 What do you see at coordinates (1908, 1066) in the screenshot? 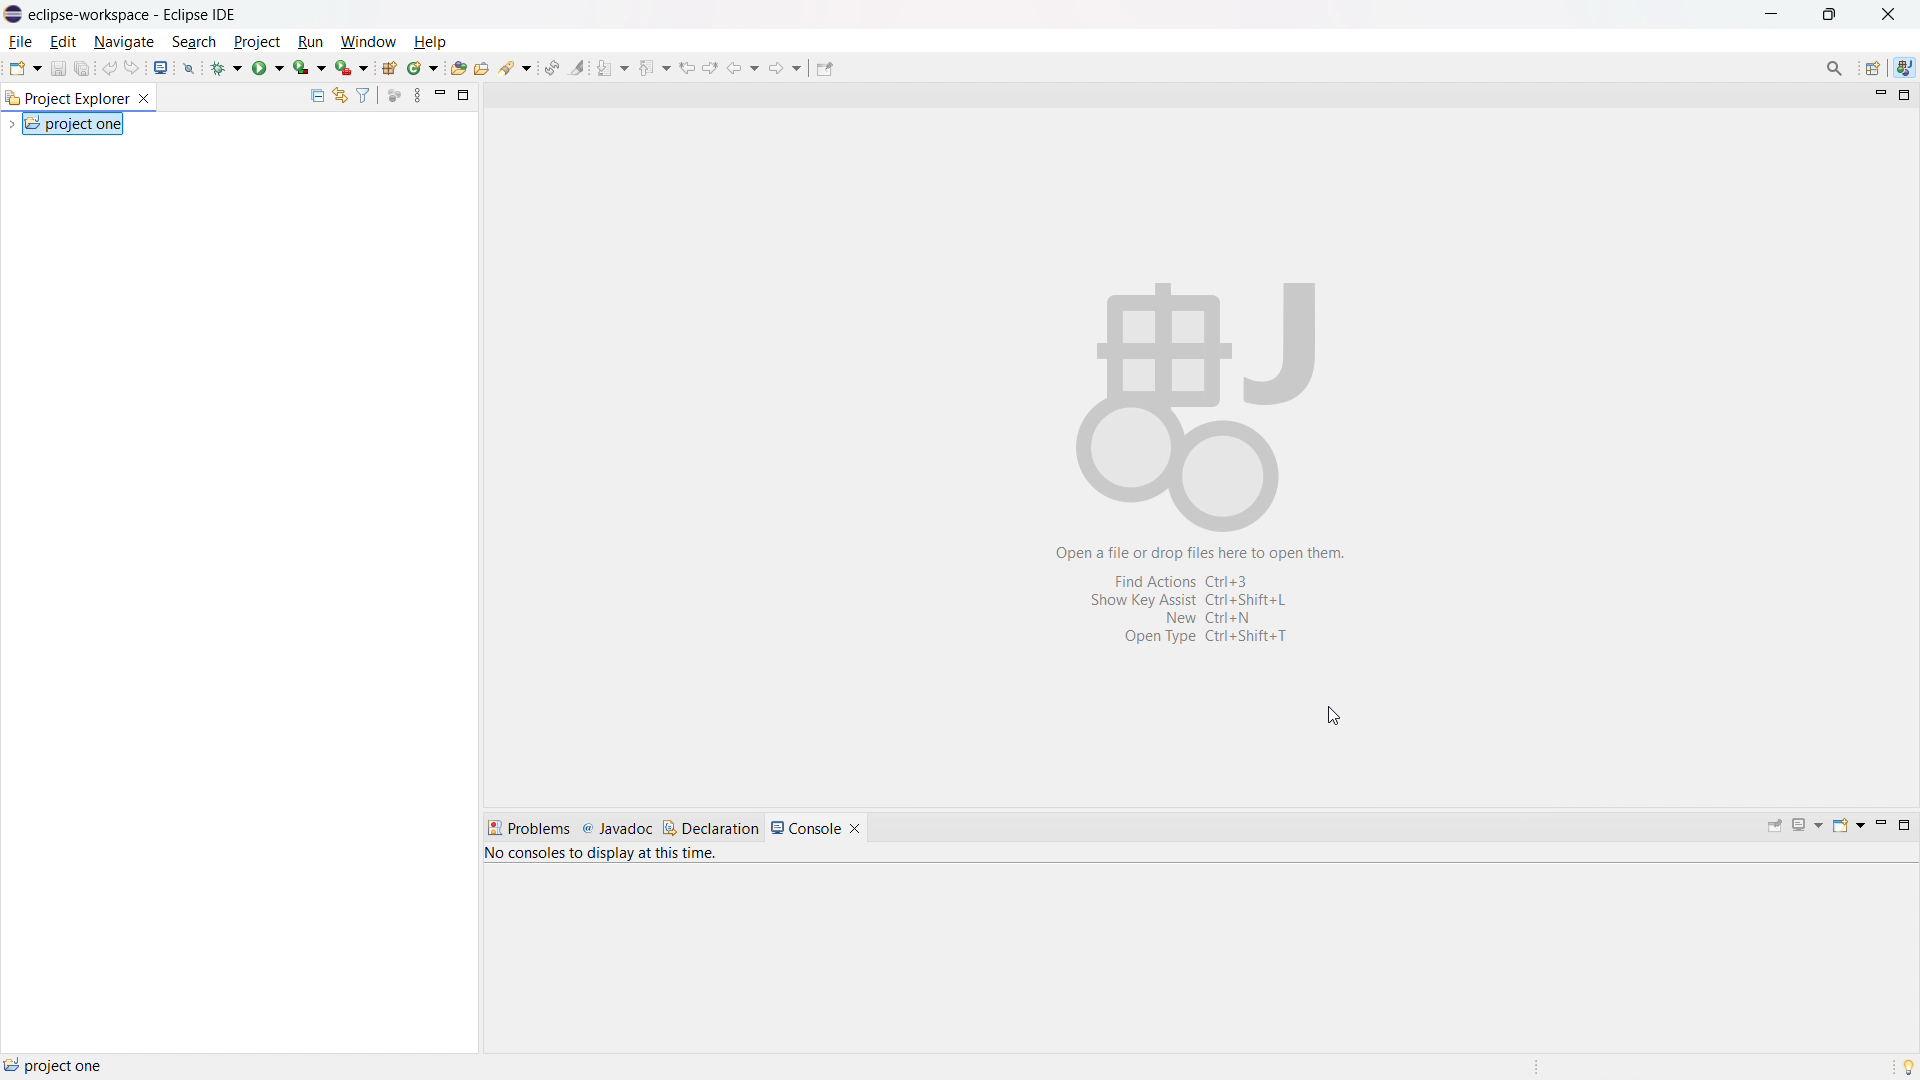
I see `tip of the day` at bounding box center [1908, 1066].